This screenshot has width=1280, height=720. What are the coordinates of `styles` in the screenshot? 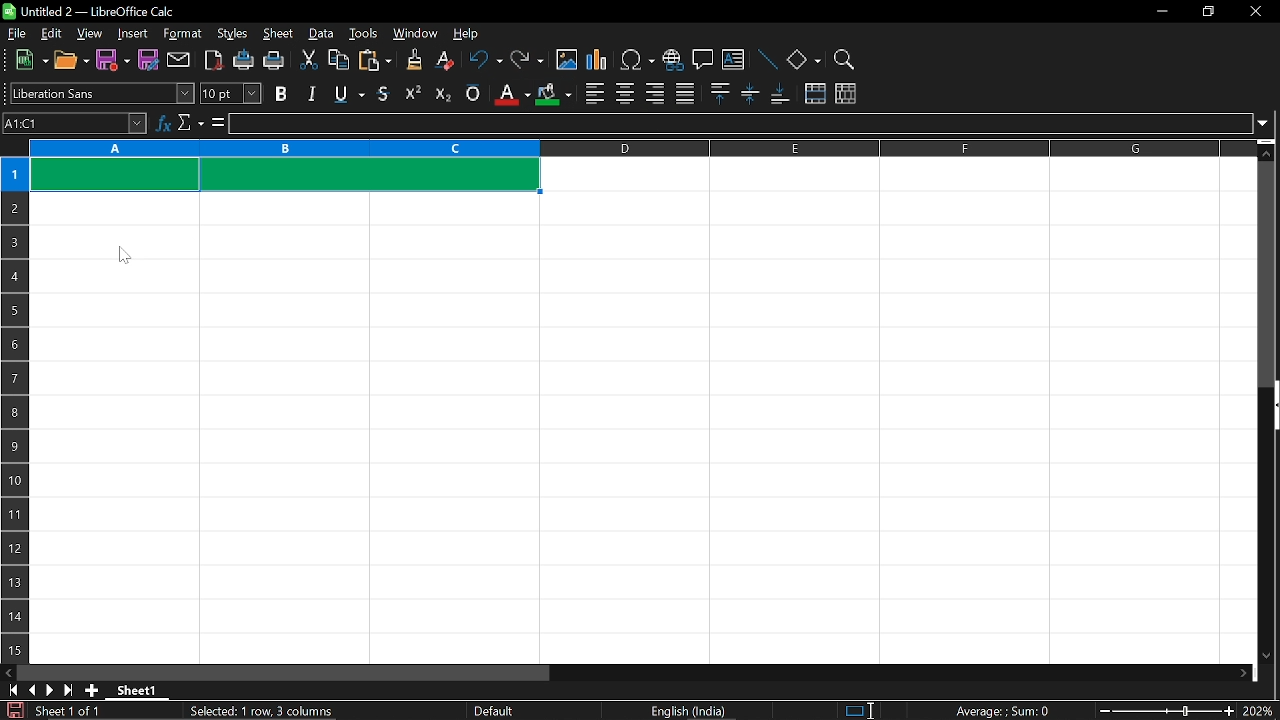 It's located at (232, 35).